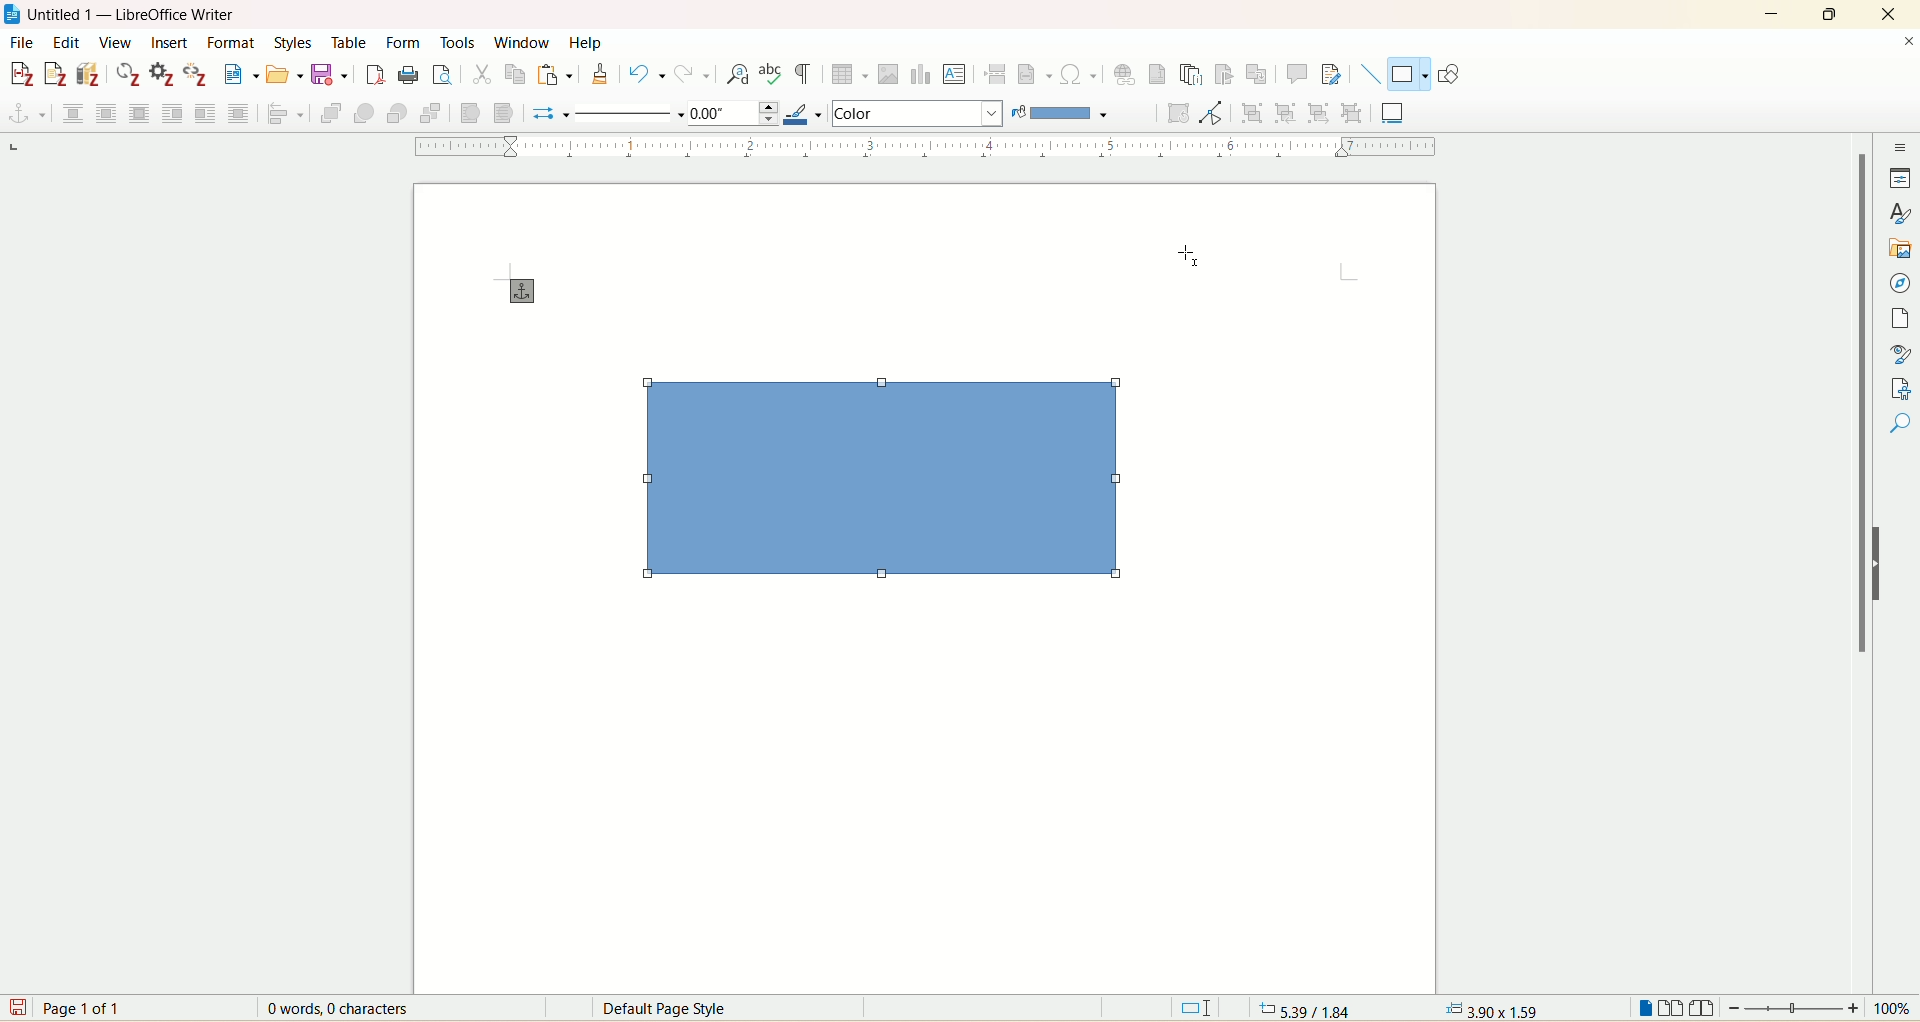 This screenshot has width=1920, height=1022. I want to click on print, so click(408, 75).